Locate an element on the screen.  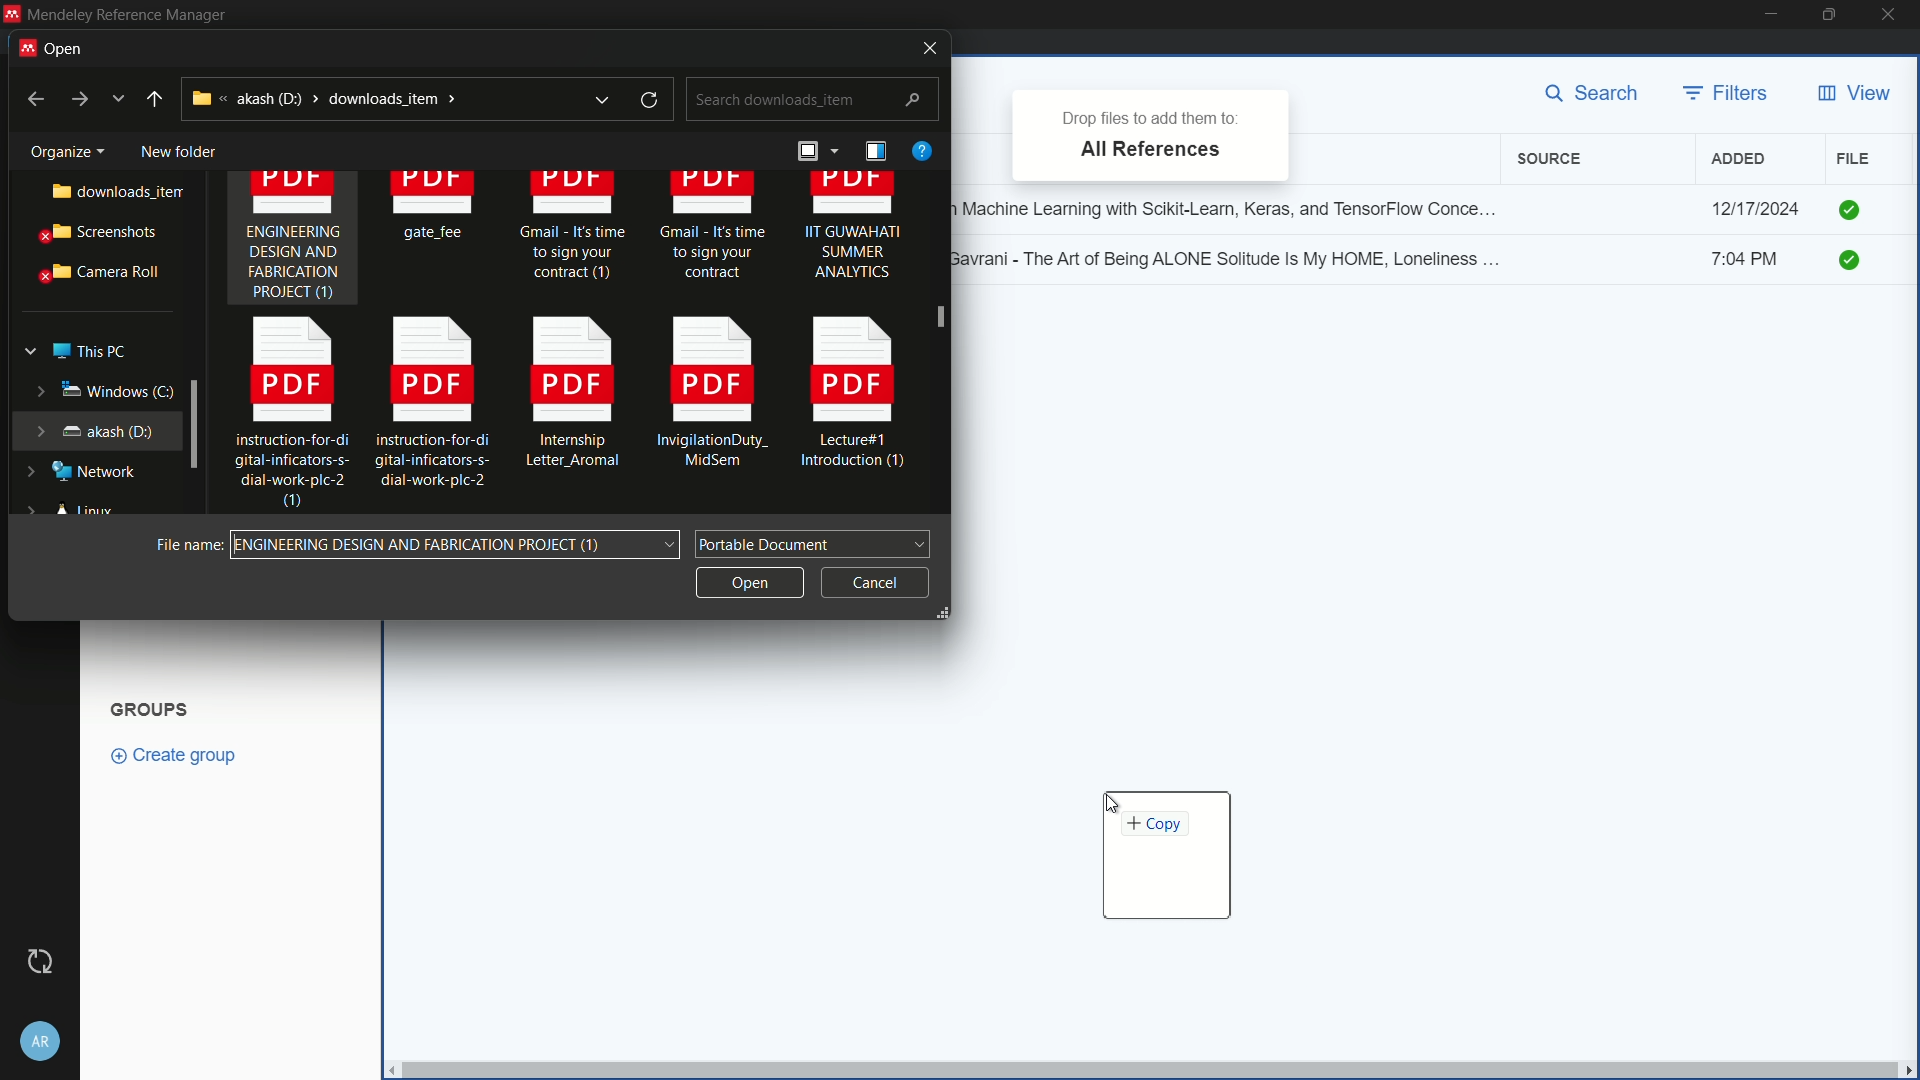
source is located at coordinates (1553, 159).